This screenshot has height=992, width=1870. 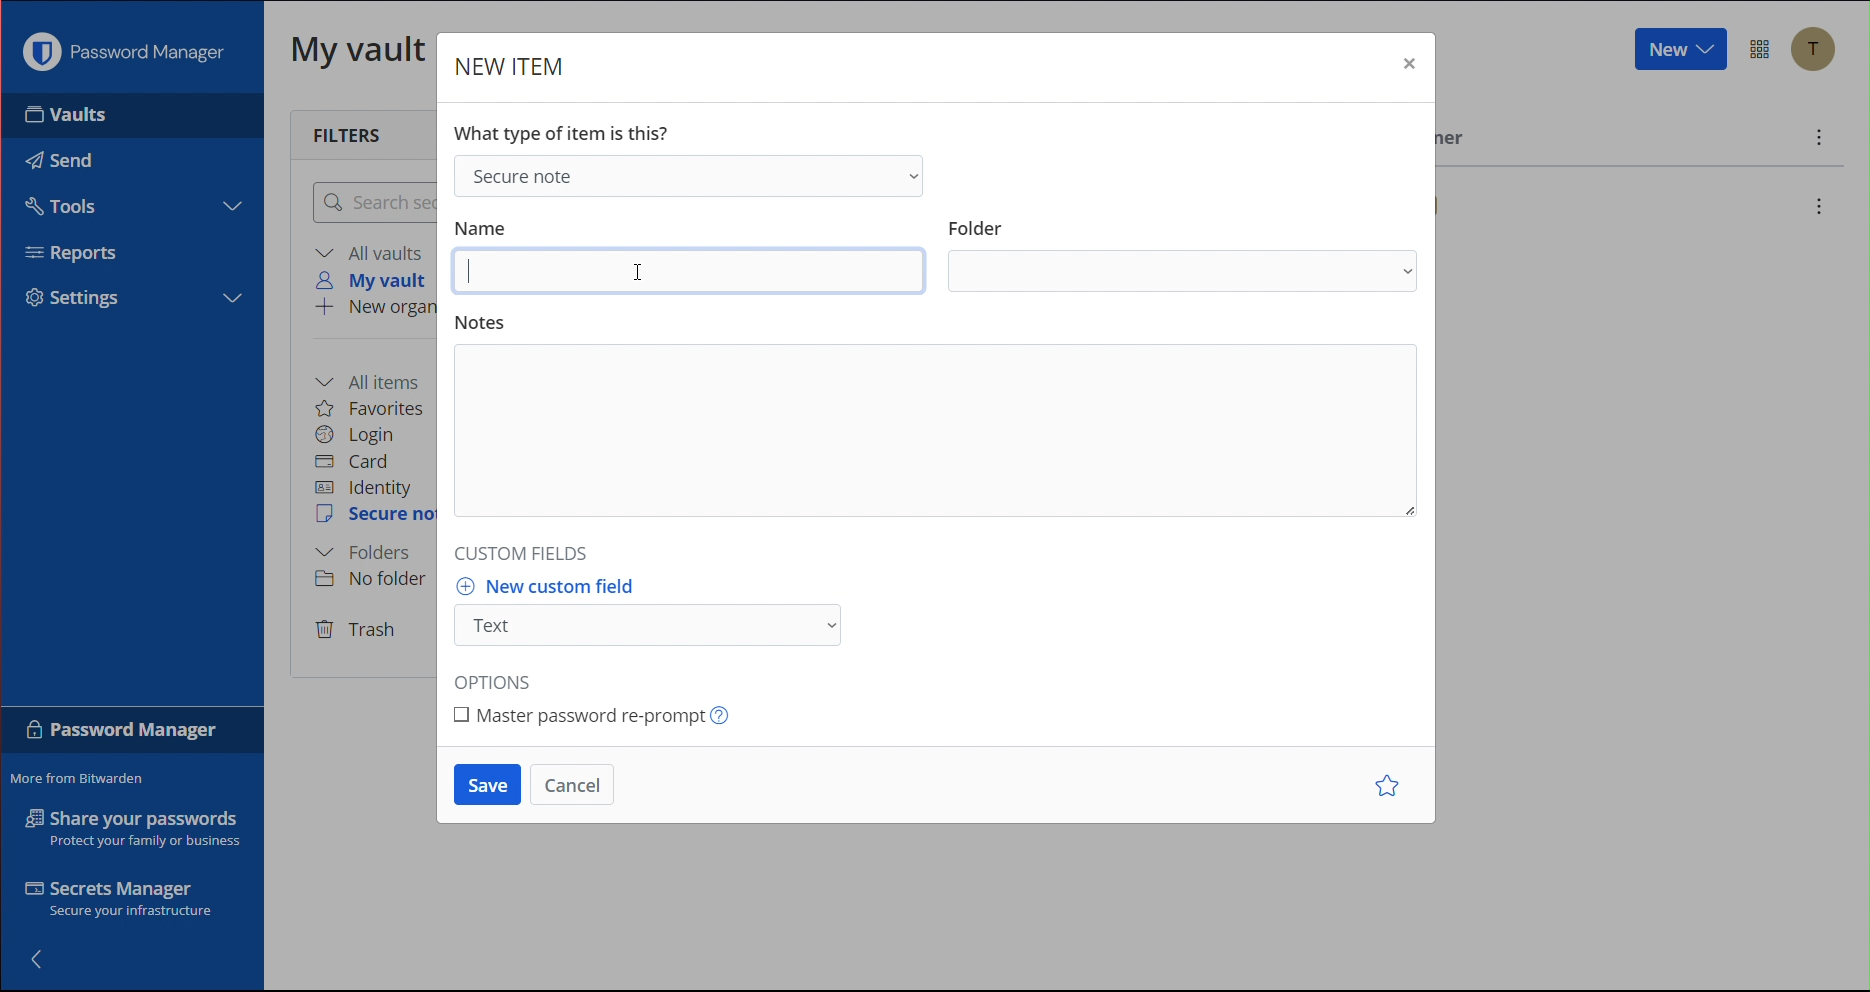 I want to click on Secrets Manager, so click(x=123, y=902).